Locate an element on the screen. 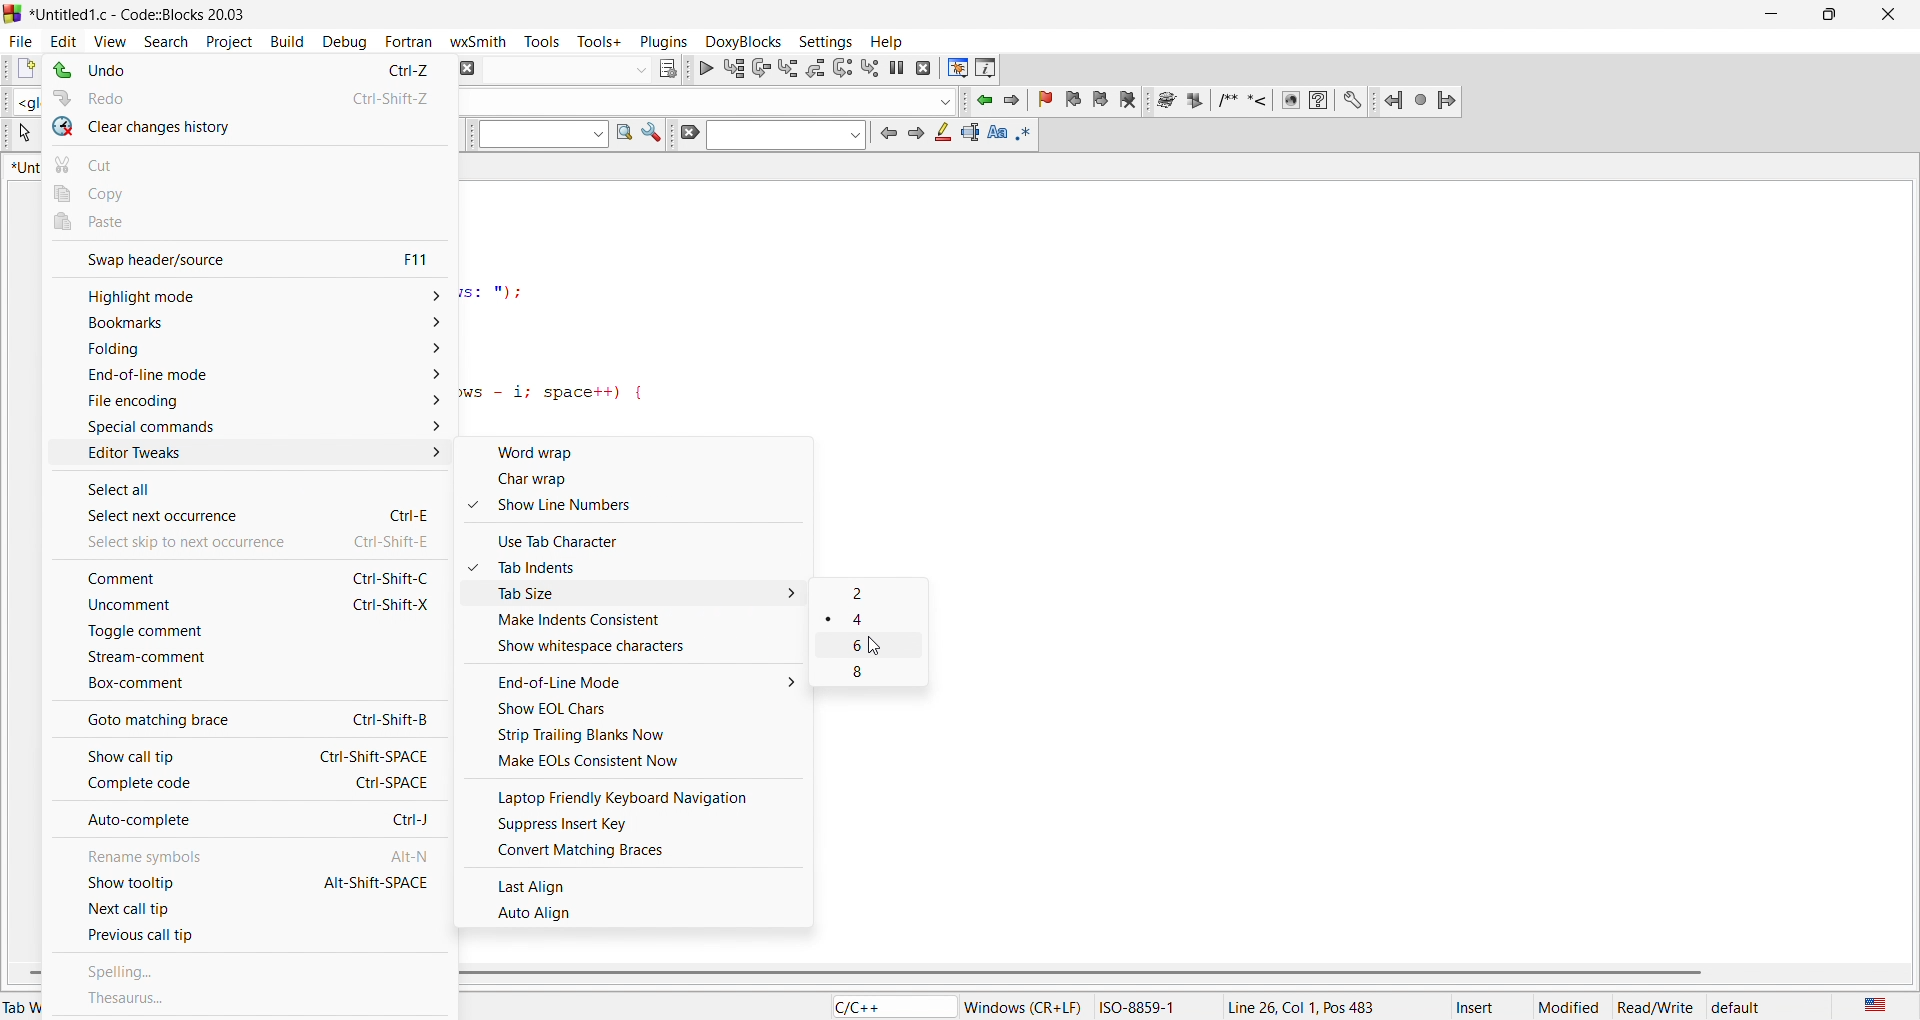 This screenshot has width=1920, height=1020. debugging window is located at coordinates (952, 67).